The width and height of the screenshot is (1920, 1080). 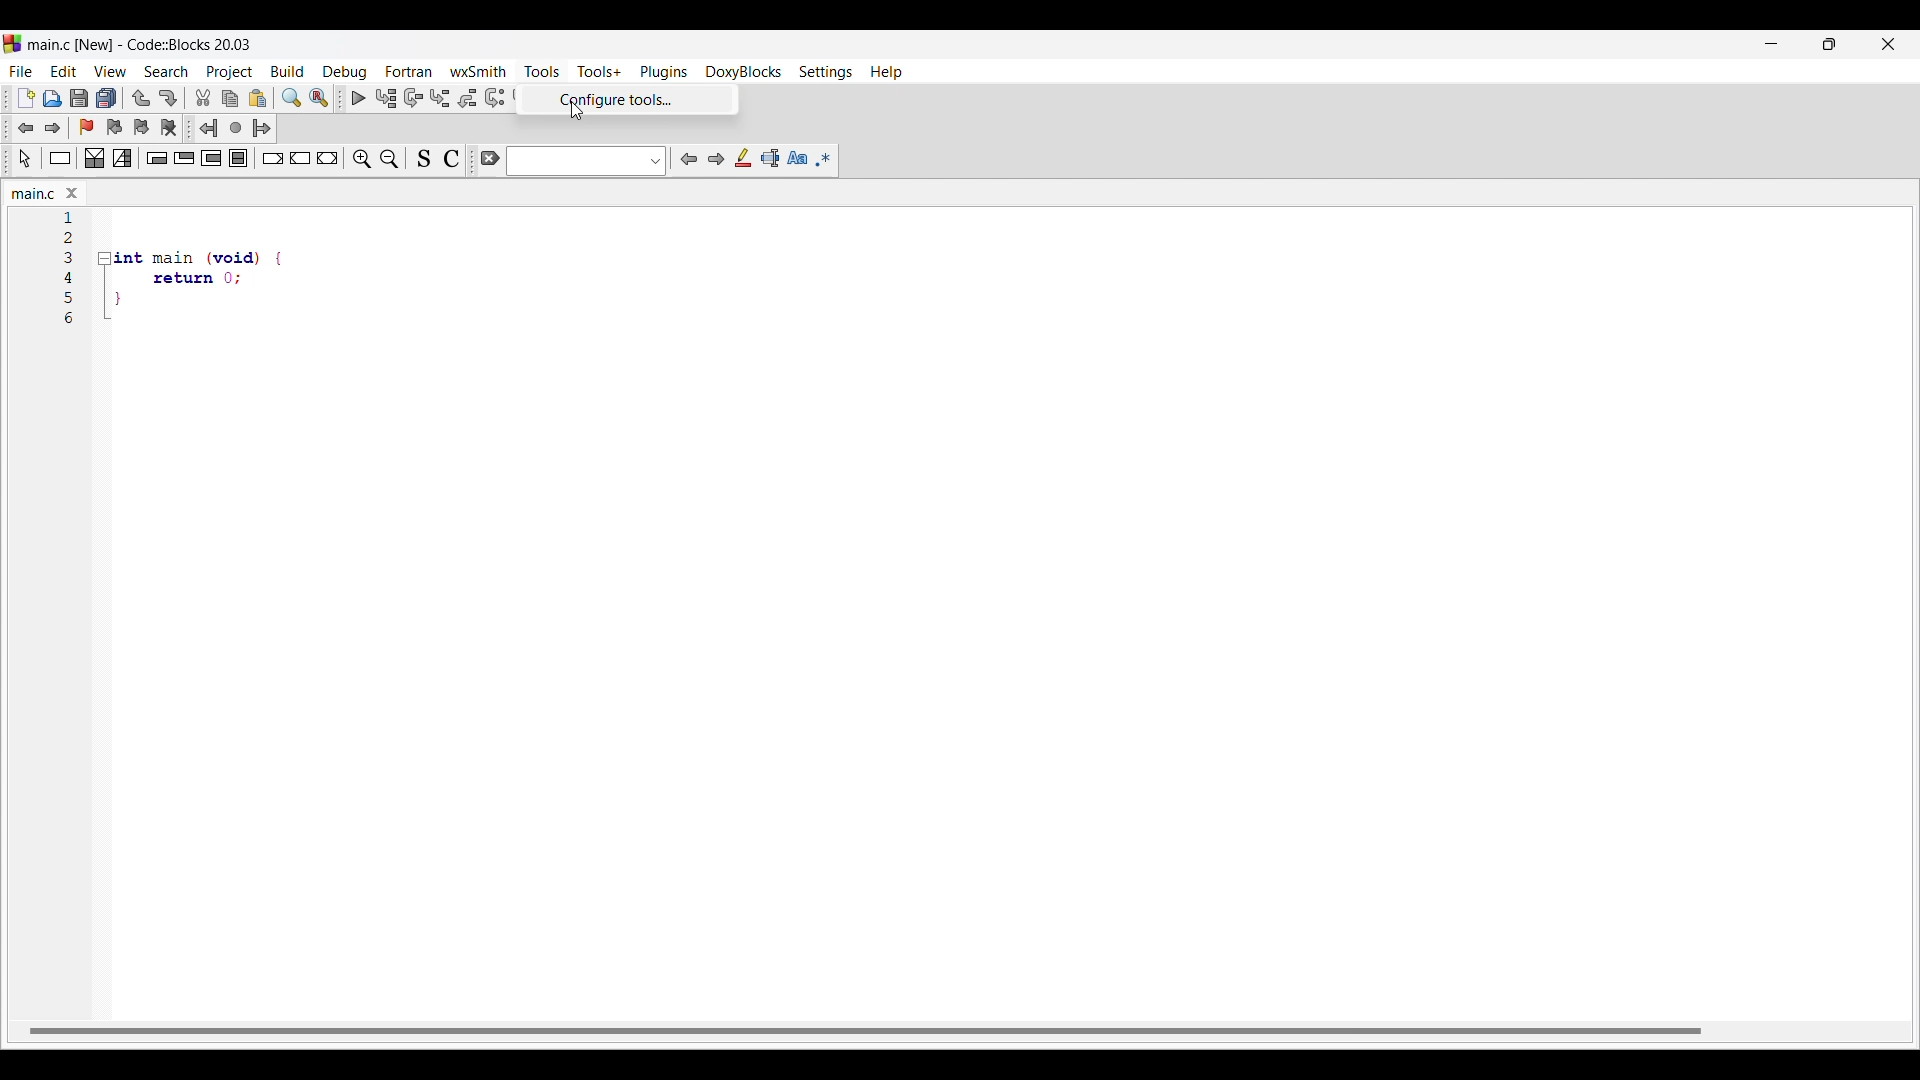 What do you see at coordinates (578, 120) in the screenshot?
I see `cursor` at bounding box center [578, 120].